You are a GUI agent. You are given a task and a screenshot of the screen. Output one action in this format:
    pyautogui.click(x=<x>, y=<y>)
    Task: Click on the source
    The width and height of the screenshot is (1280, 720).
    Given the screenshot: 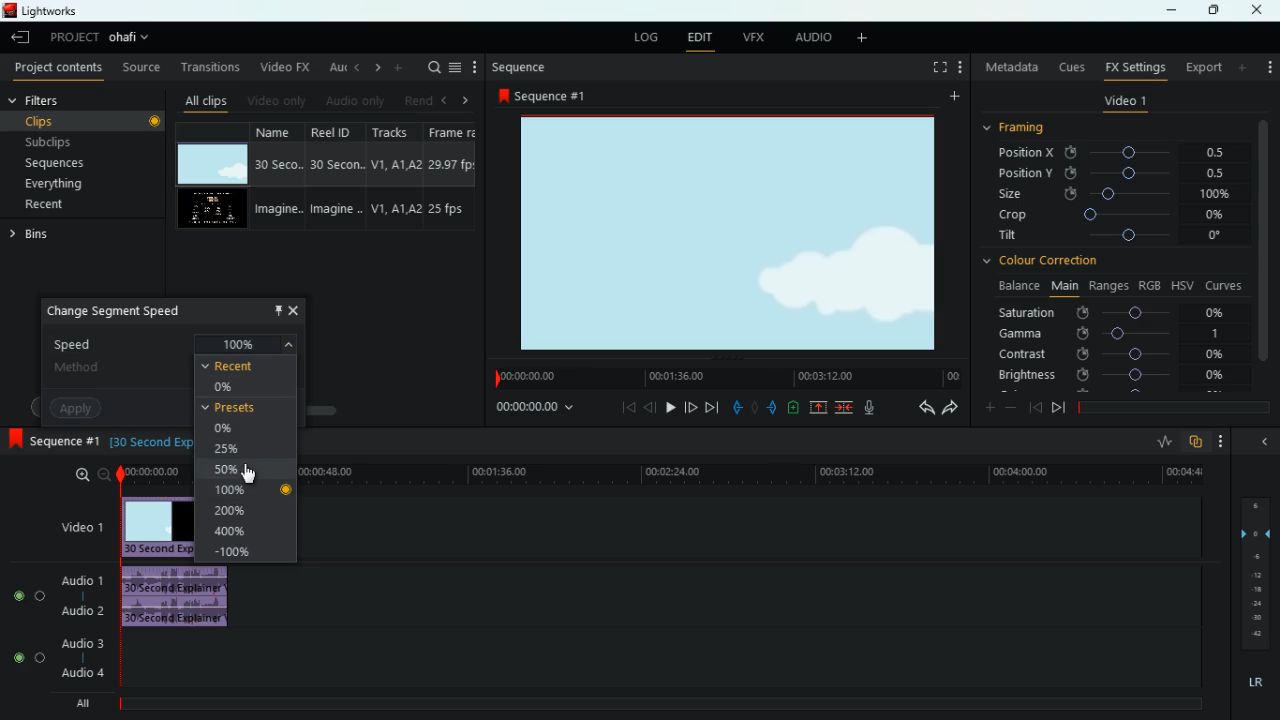 What is the action you would take?
    pyautogui.click(x=141, y=67)
    